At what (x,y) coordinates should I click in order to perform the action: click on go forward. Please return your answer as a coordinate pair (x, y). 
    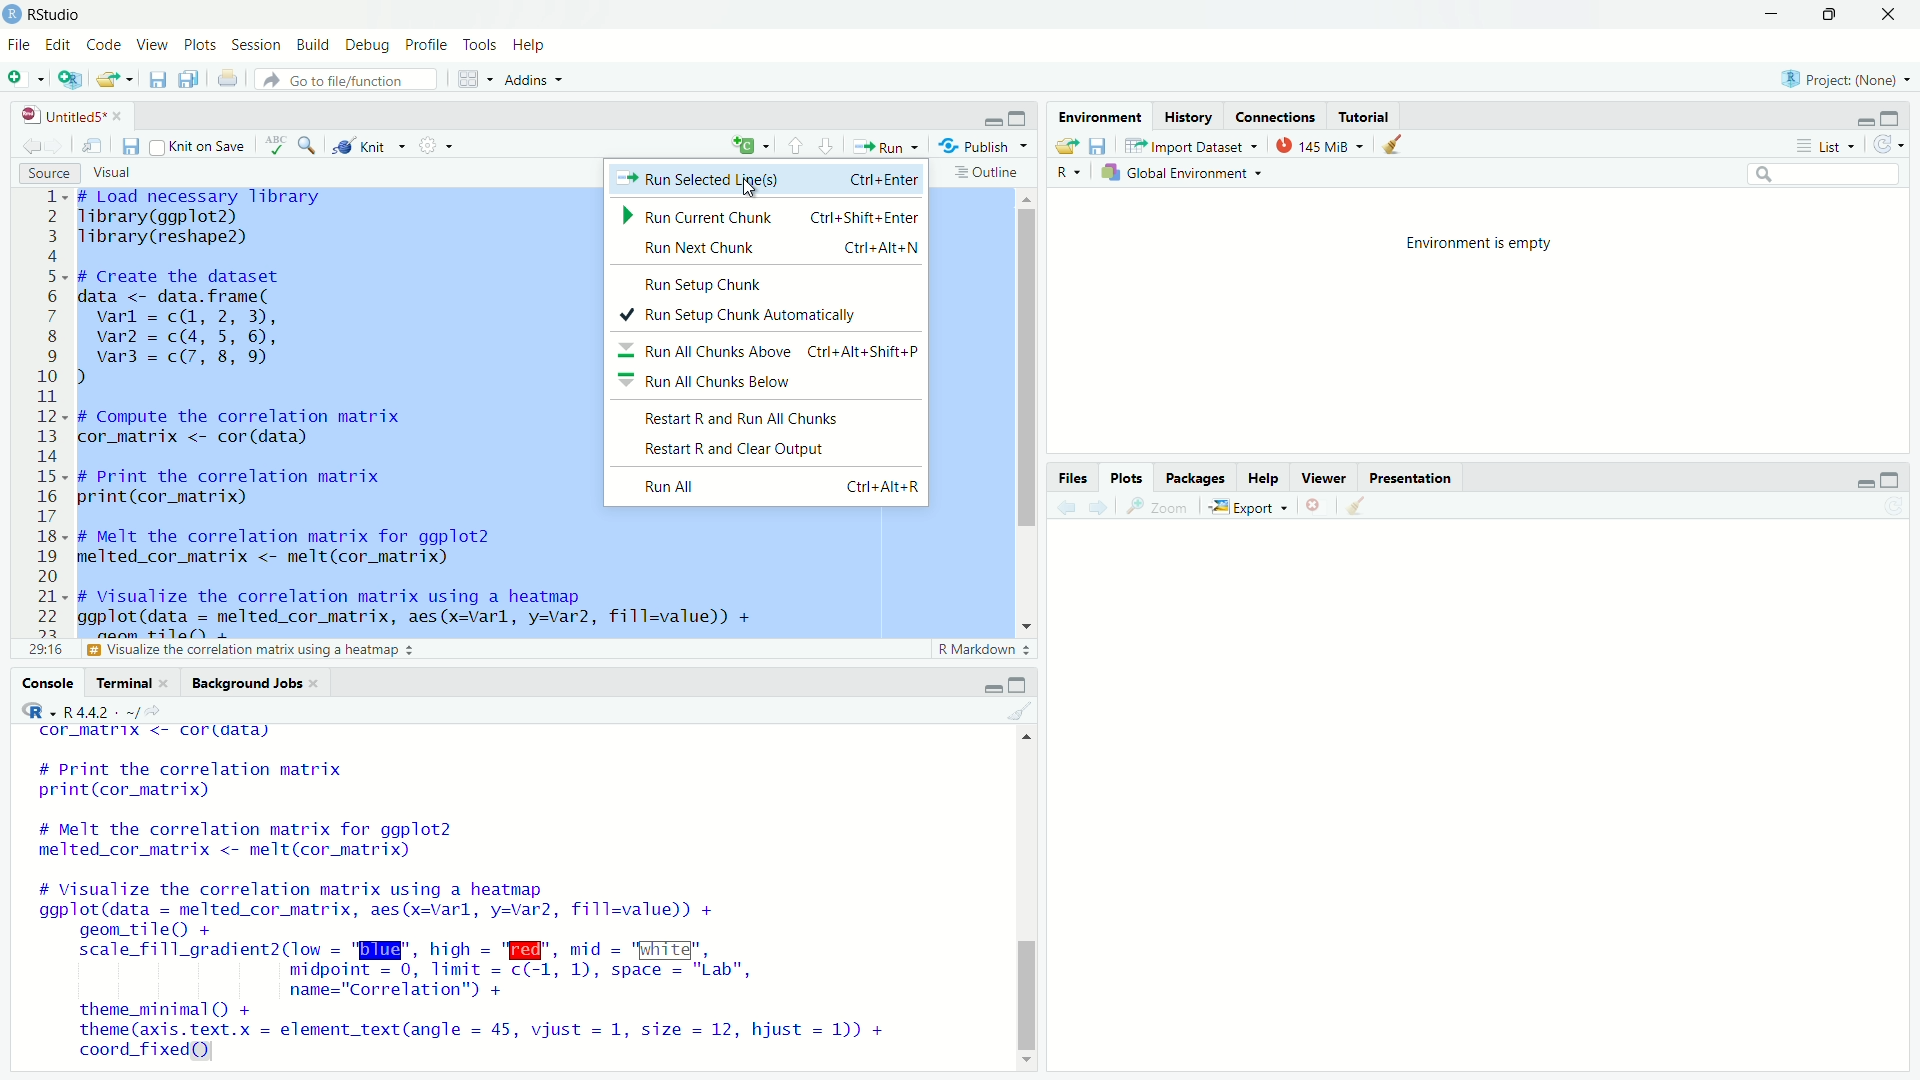
    Looking at the image, I should click on (60, 145).